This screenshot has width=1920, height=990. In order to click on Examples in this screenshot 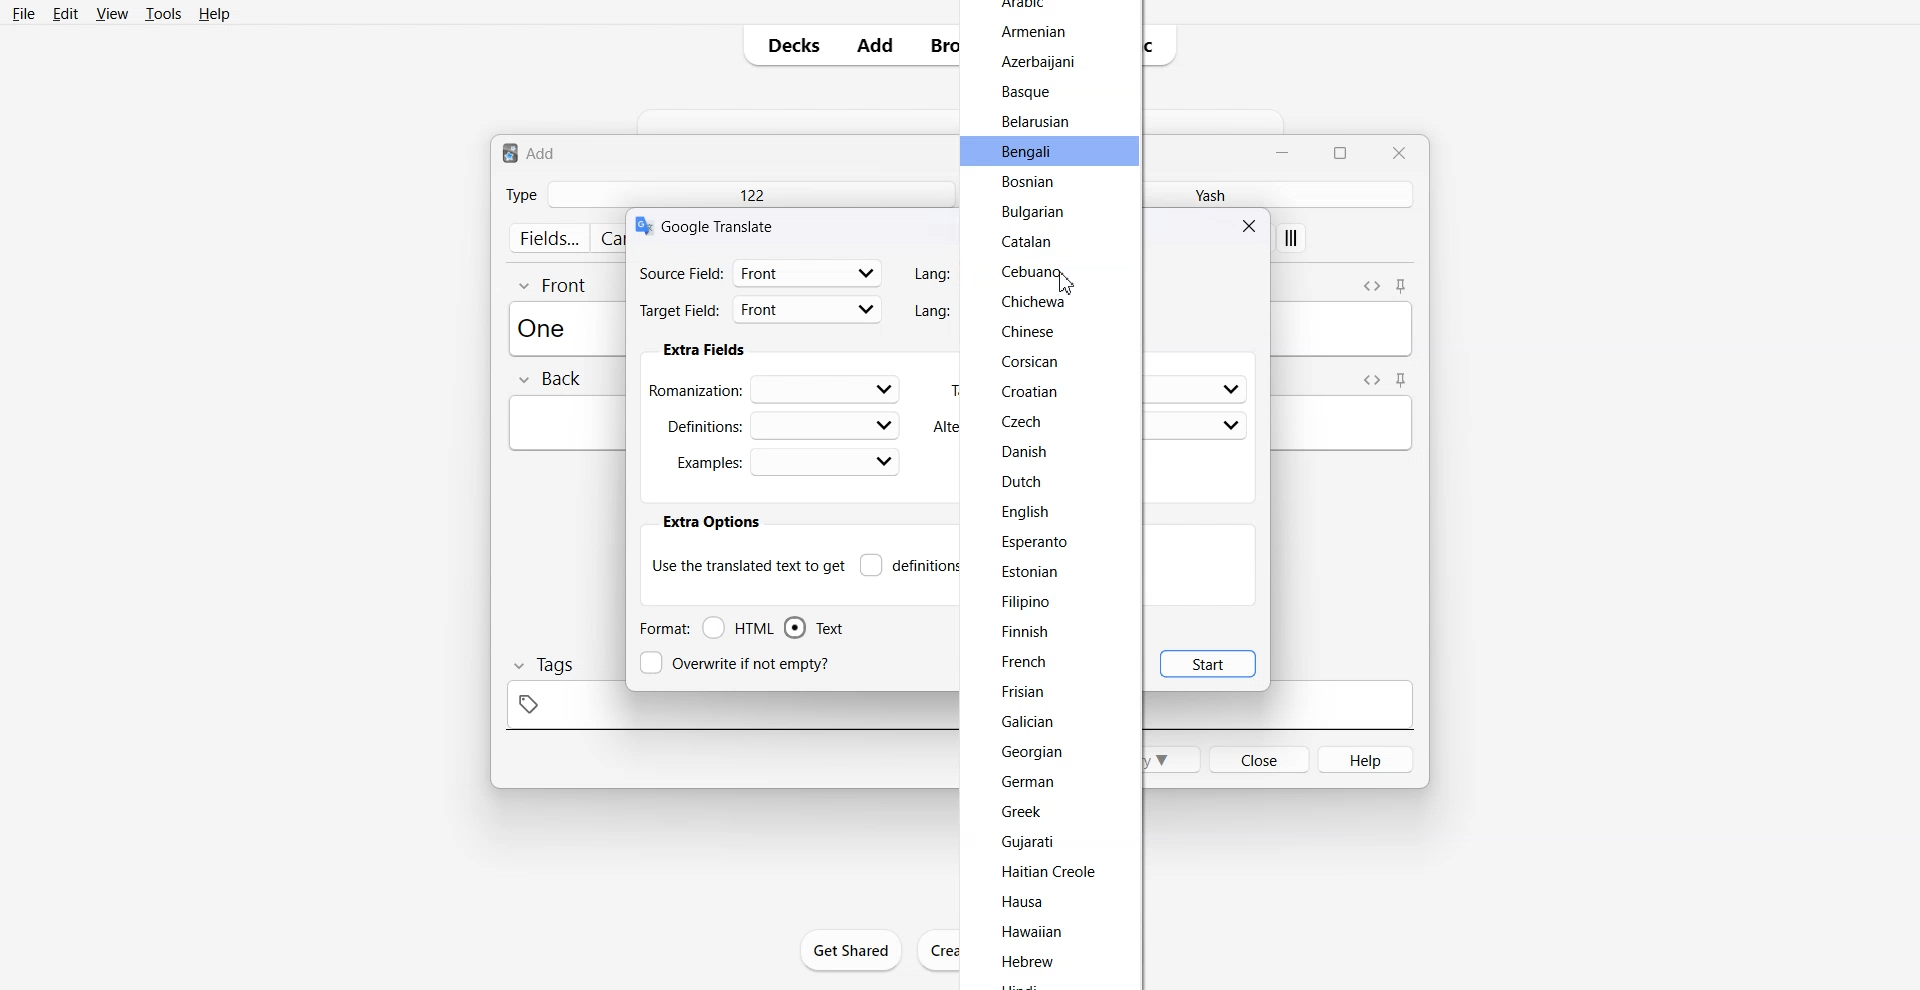, I will do `click(787, 462)`.